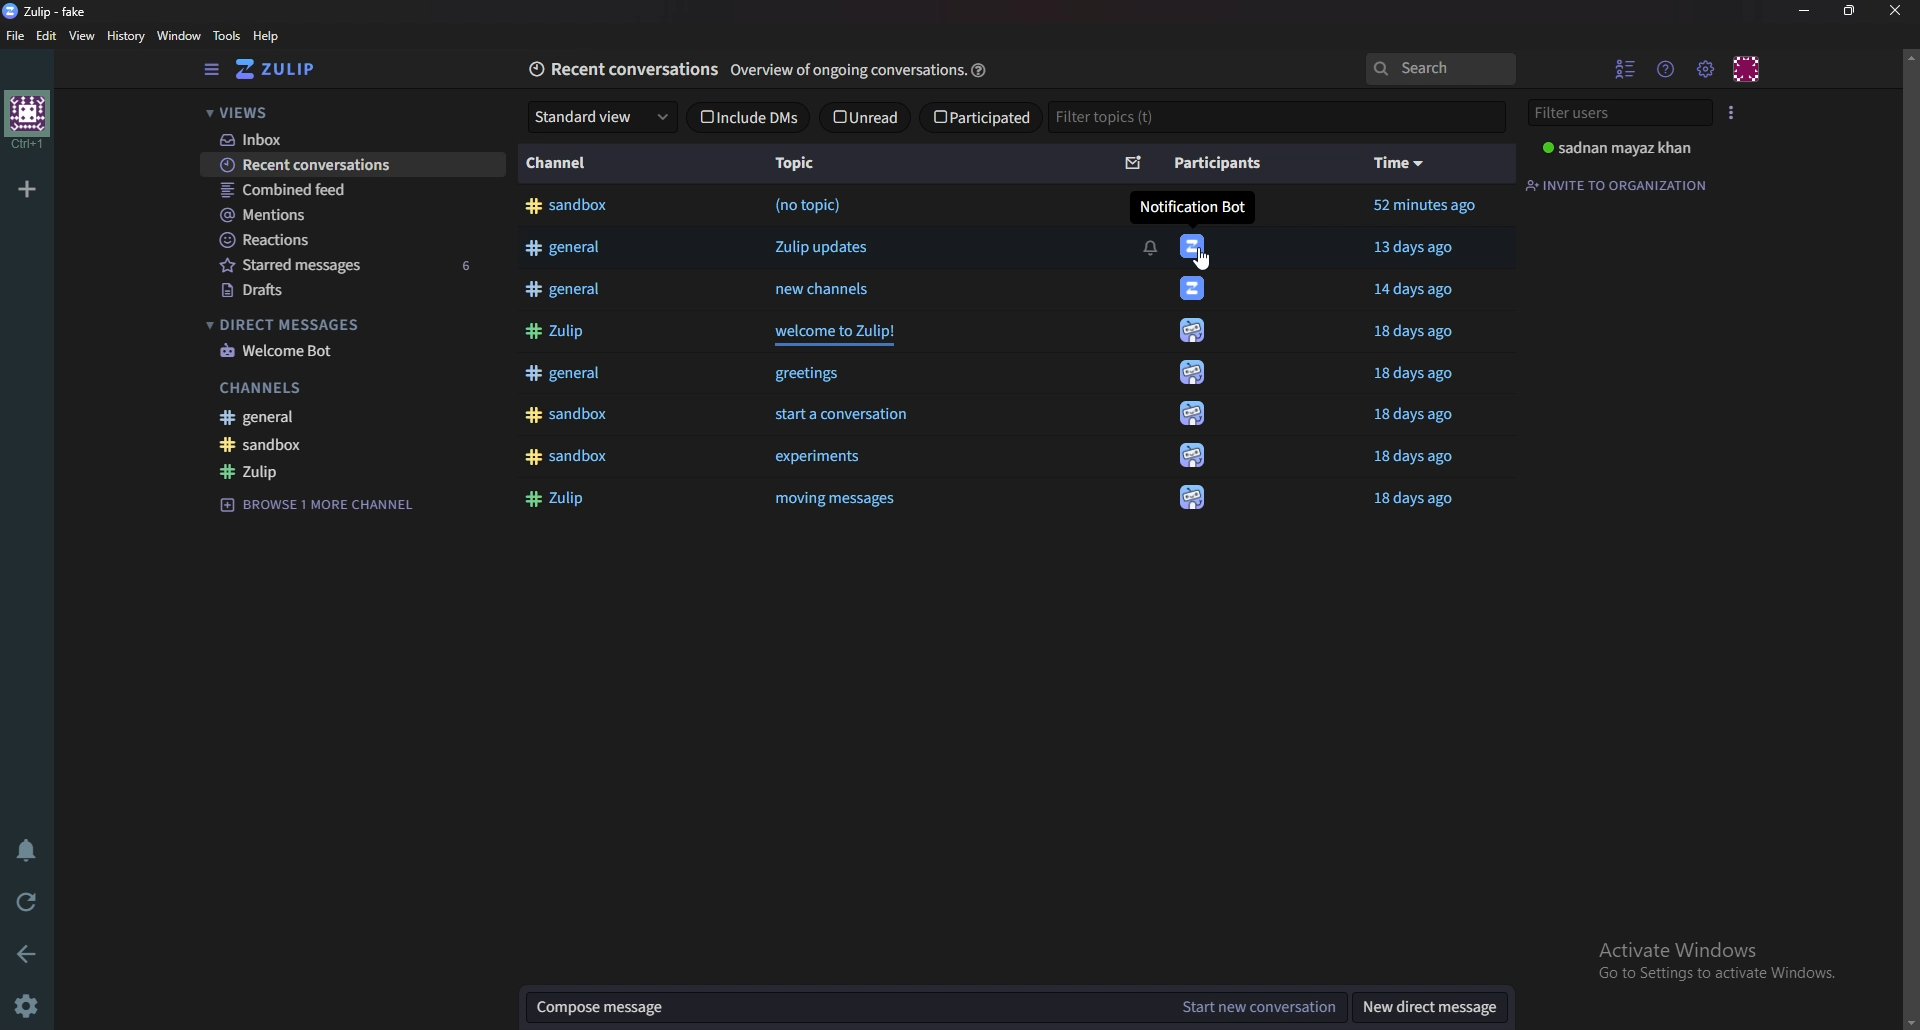 The width and height of the screenshot is (1920, 1030). What do you see at coordinates (28, 851) in the screenshot?
I see `Enable do not disturb` at bounding box center [28, 851].